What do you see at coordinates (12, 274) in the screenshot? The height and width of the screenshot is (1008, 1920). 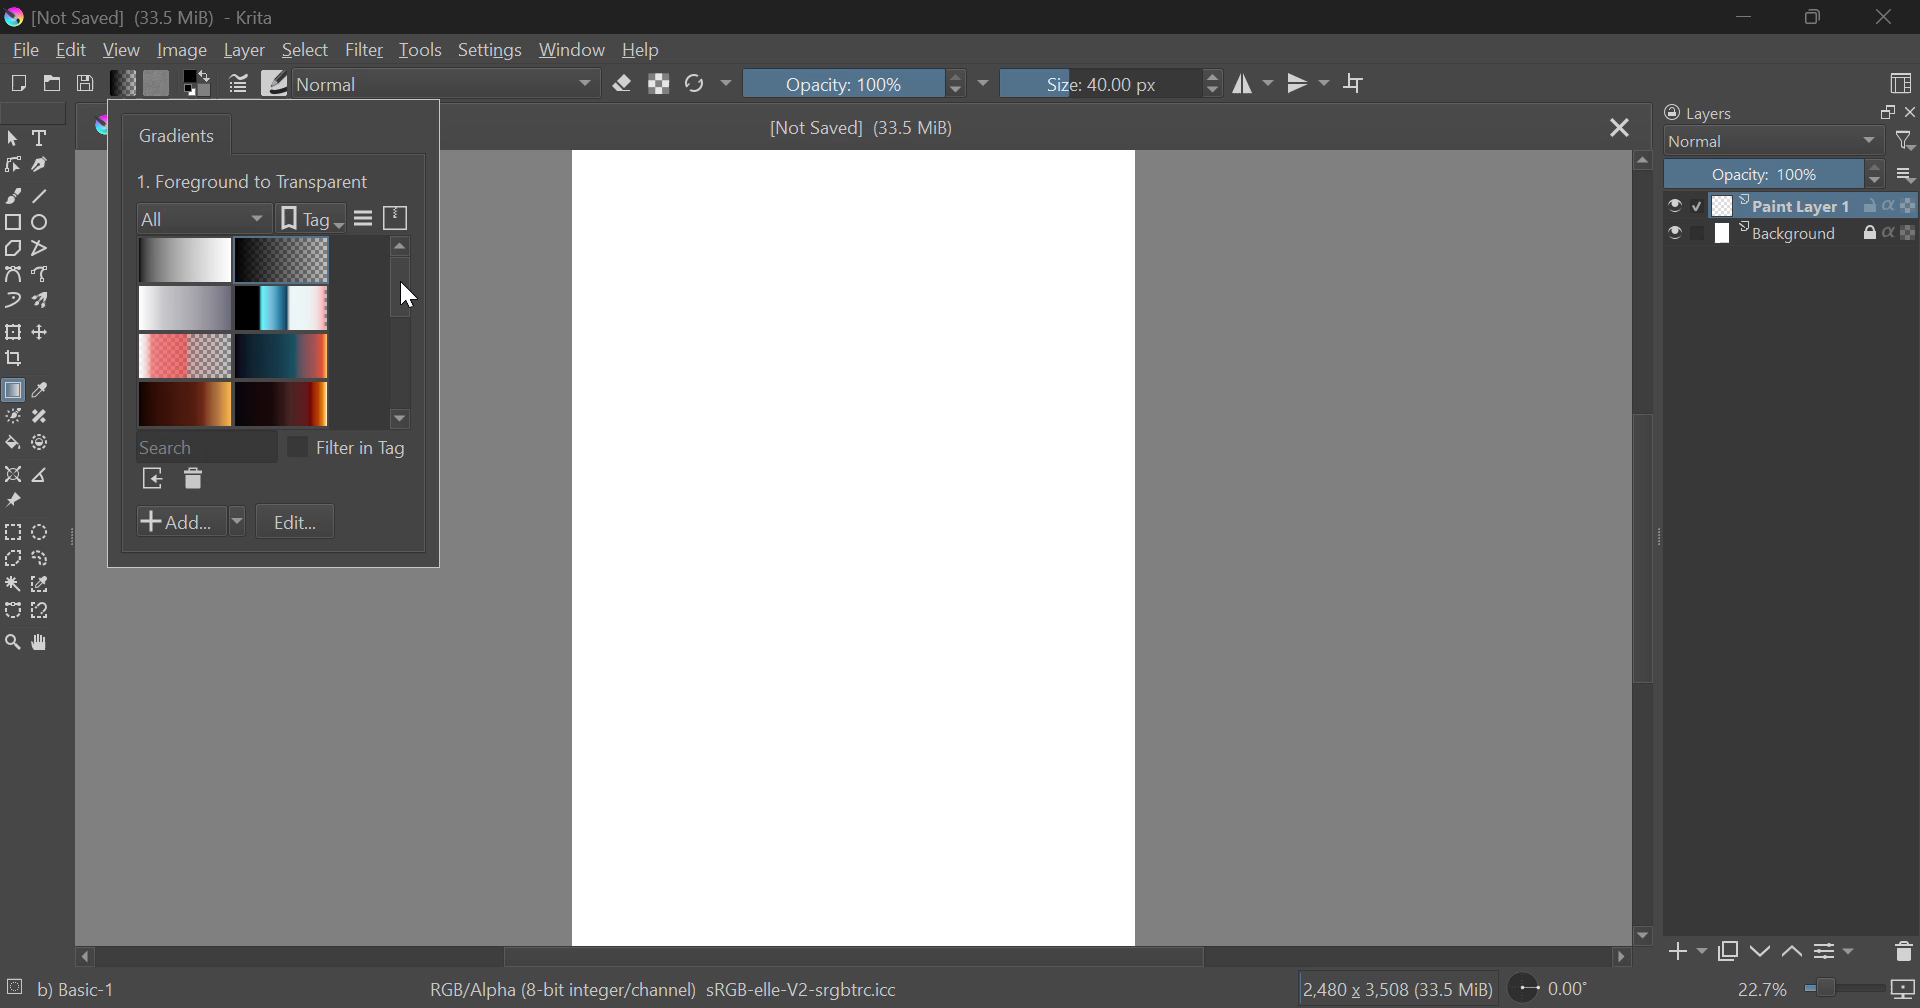 I see `Bezier Curve` at bounding box center [12, 274].